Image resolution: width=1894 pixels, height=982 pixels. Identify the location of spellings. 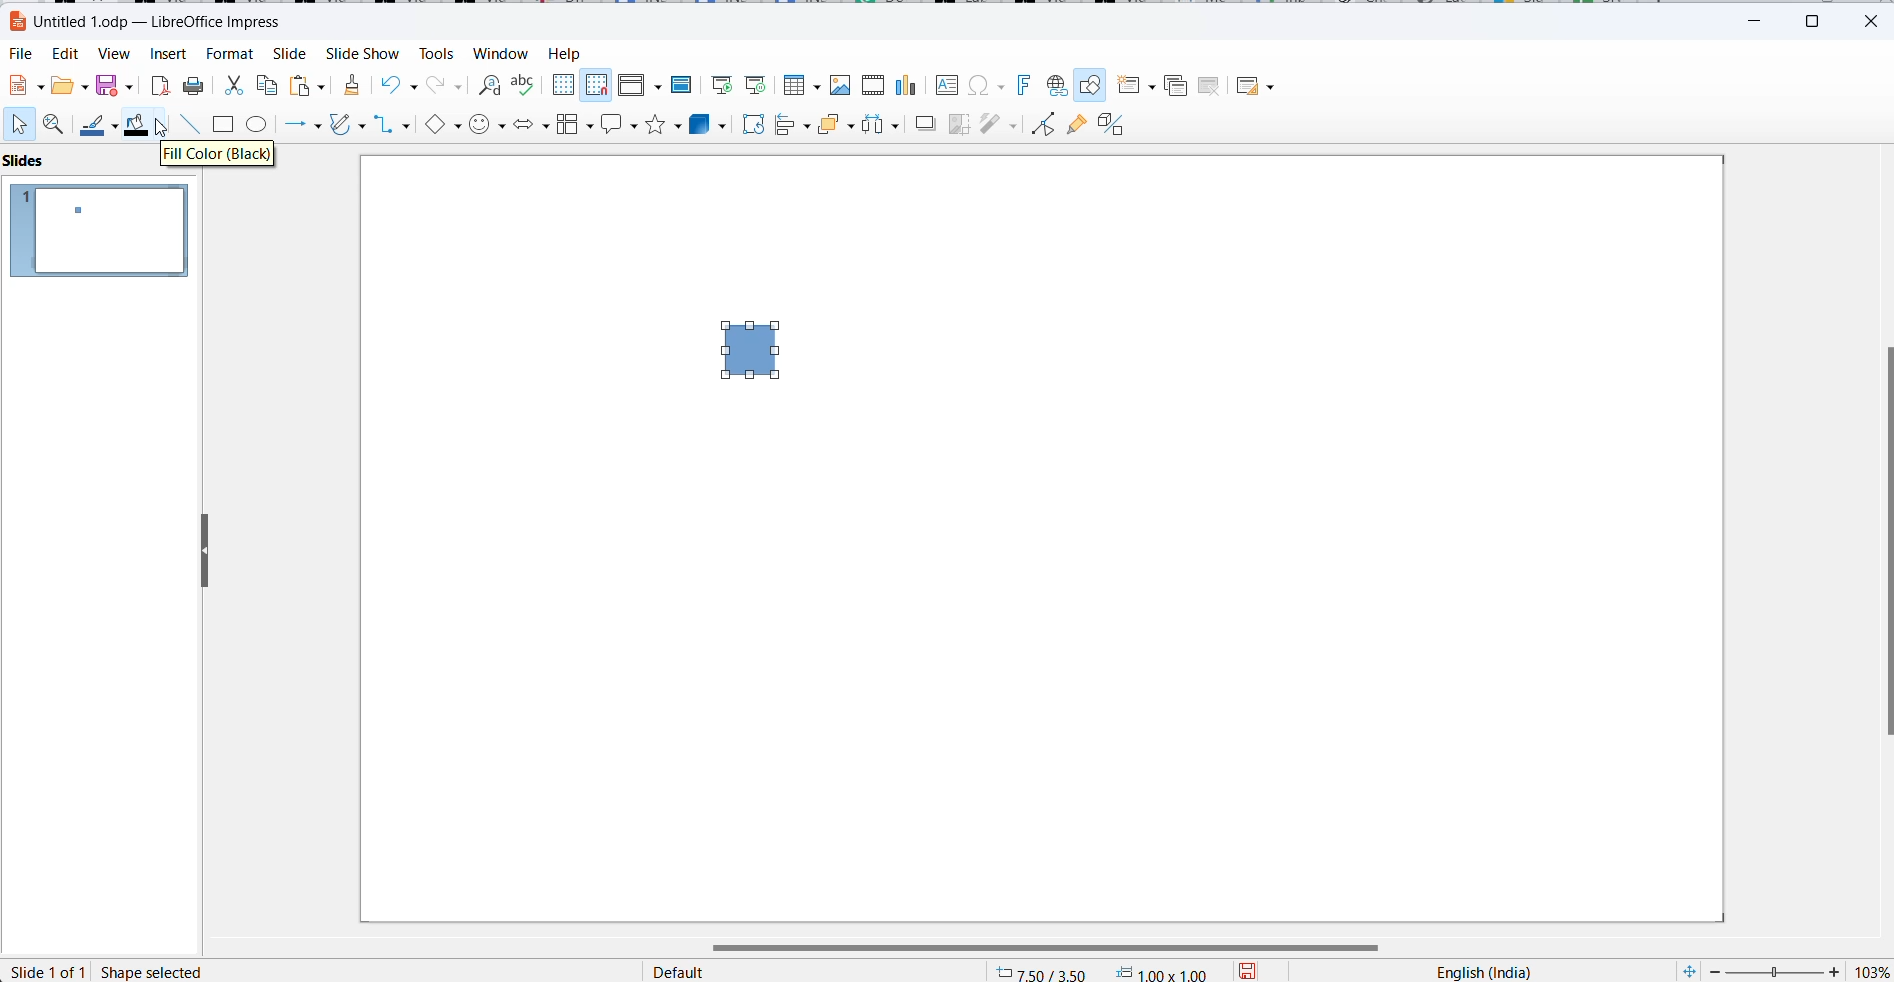
(524, 85).